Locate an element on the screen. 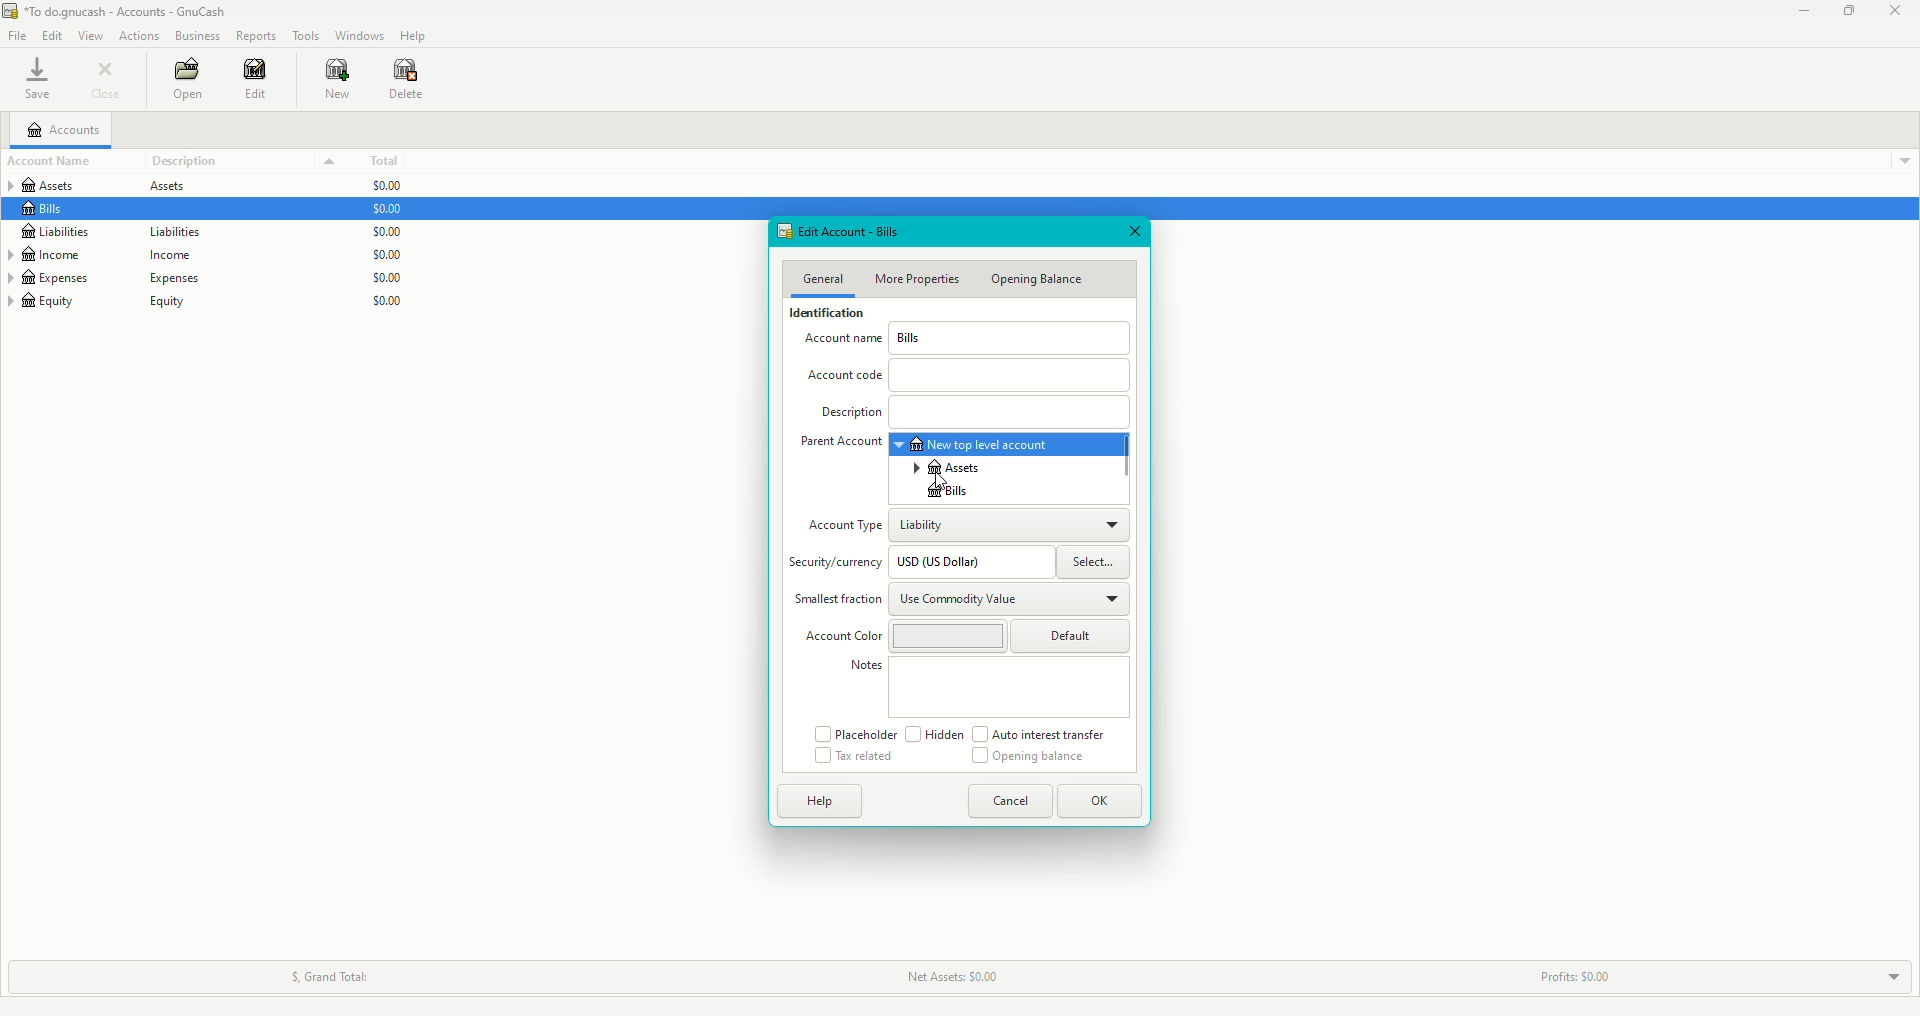 This screenshot has height=1016, width=1920. Bills is located at coordinates (1011, 338).